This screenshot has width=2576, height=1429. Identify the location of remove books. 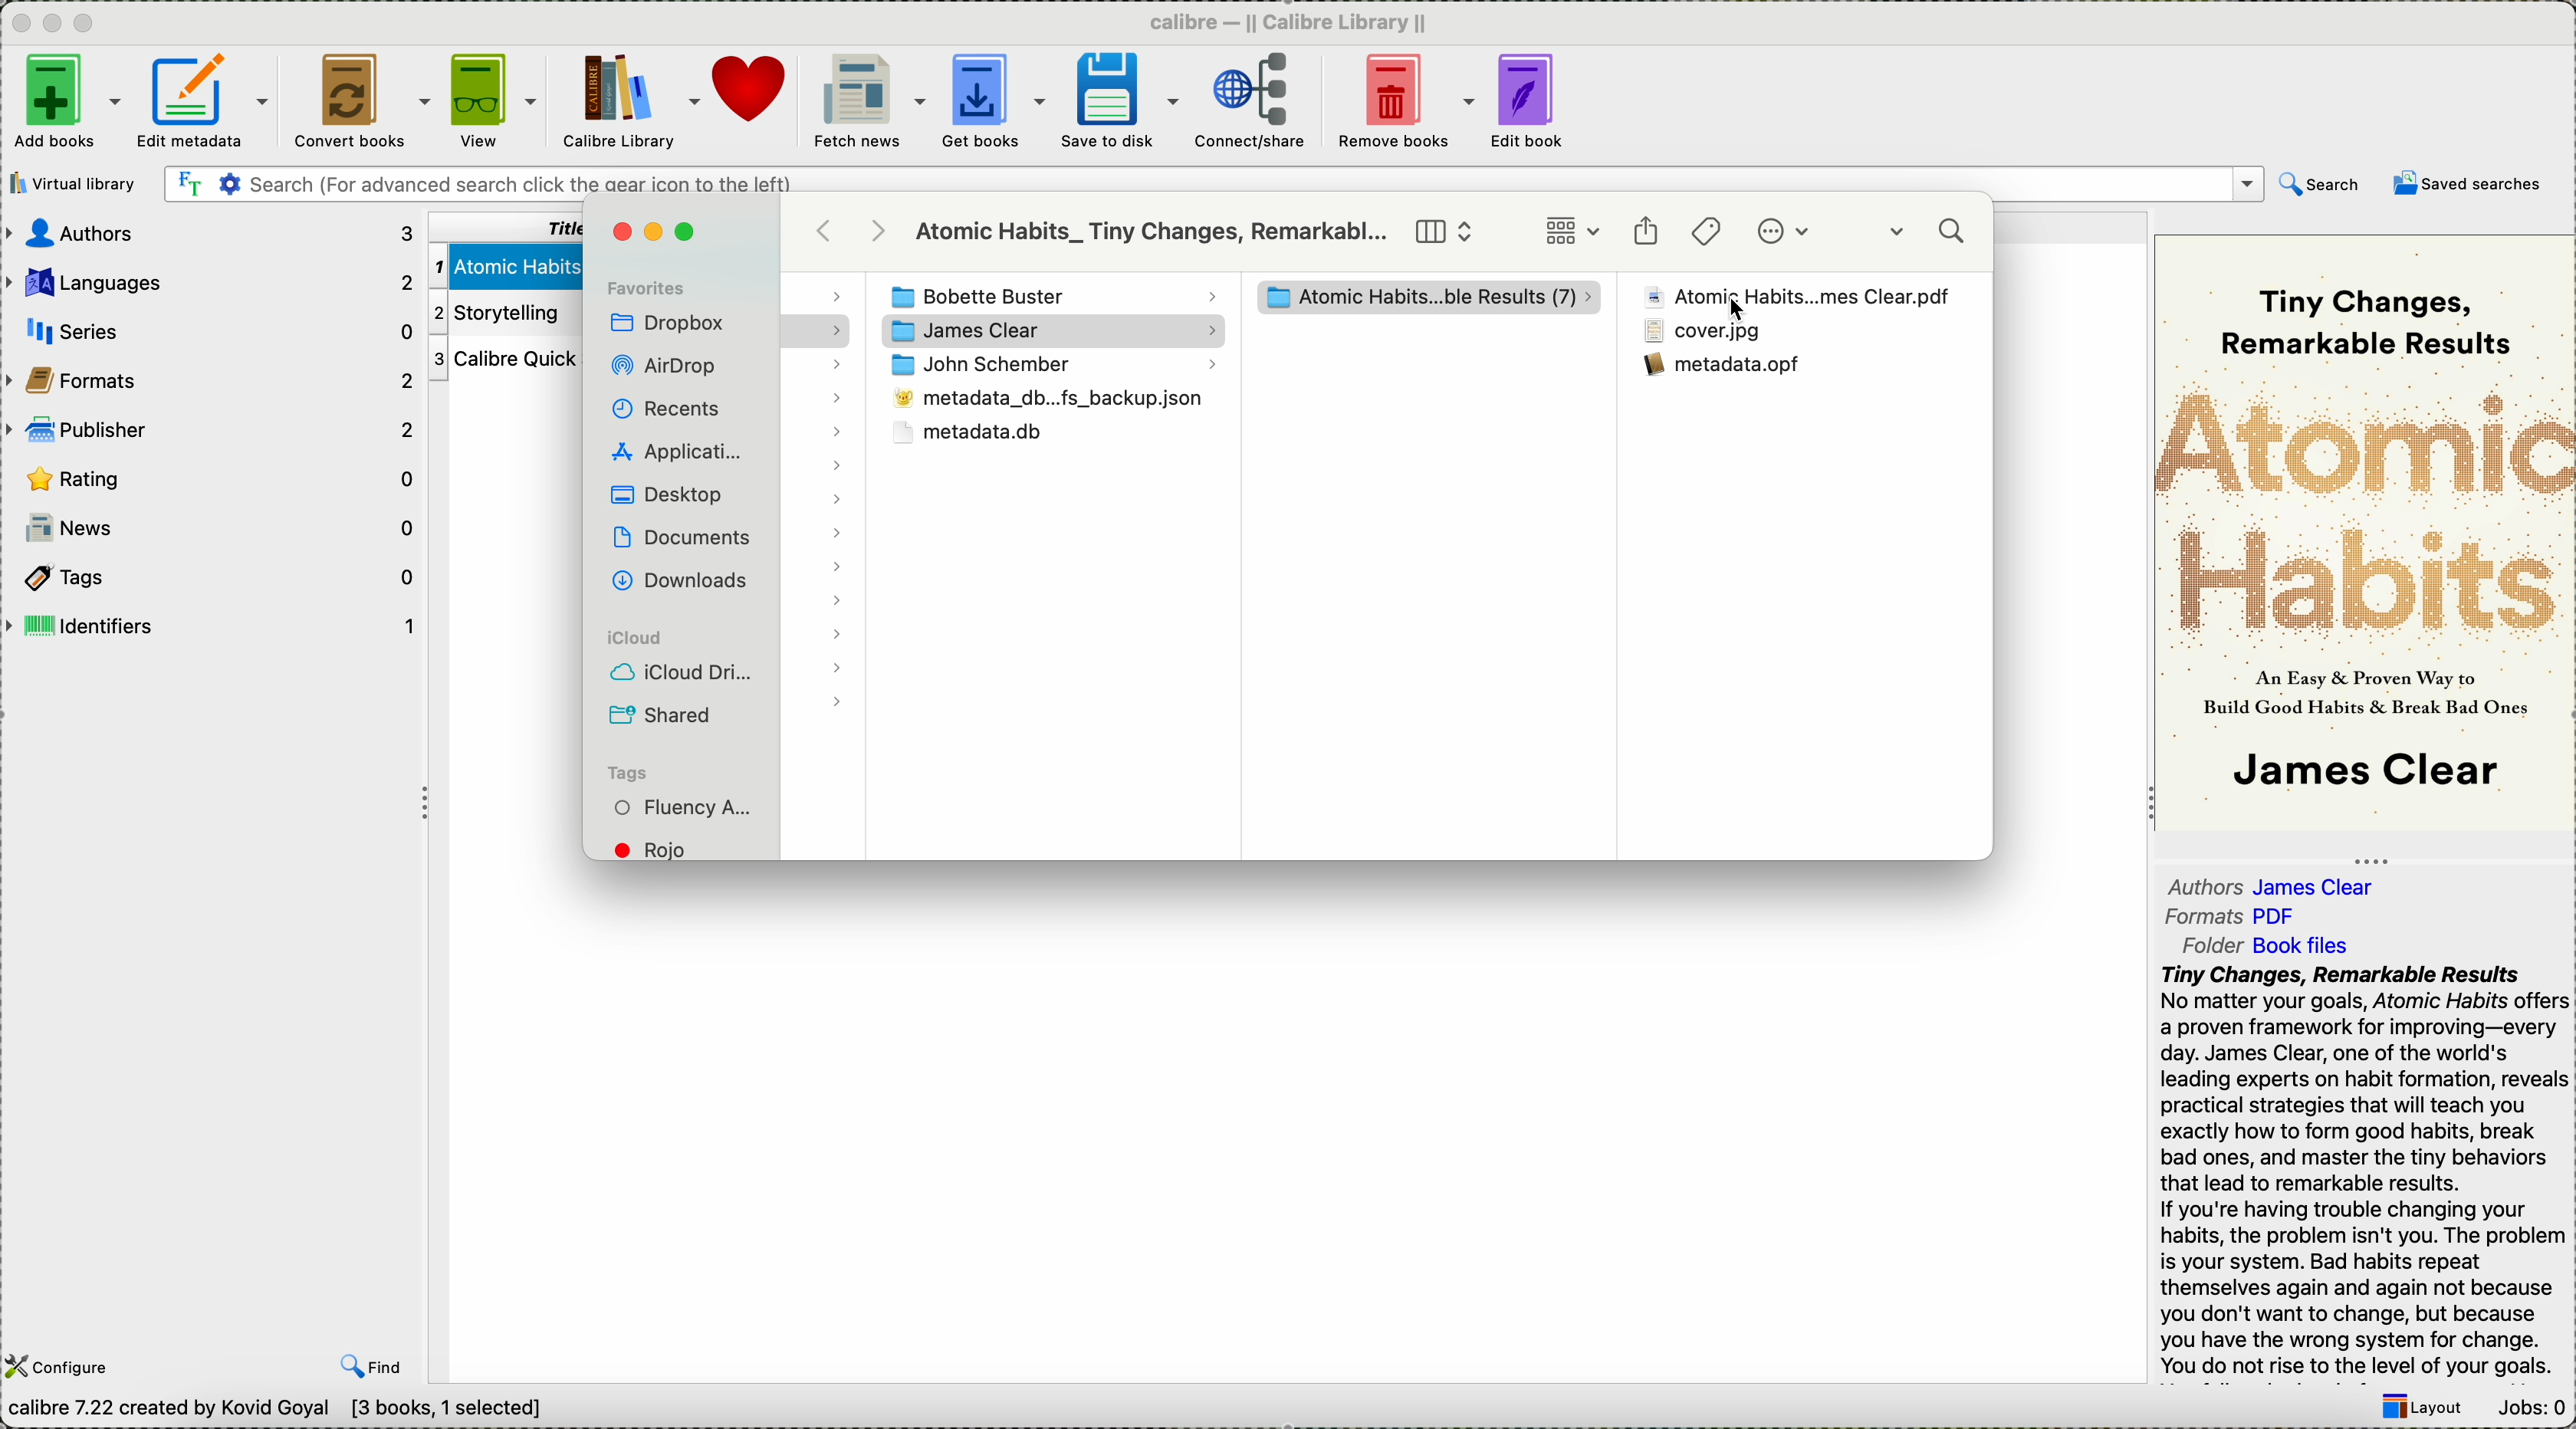
(1405, 103).